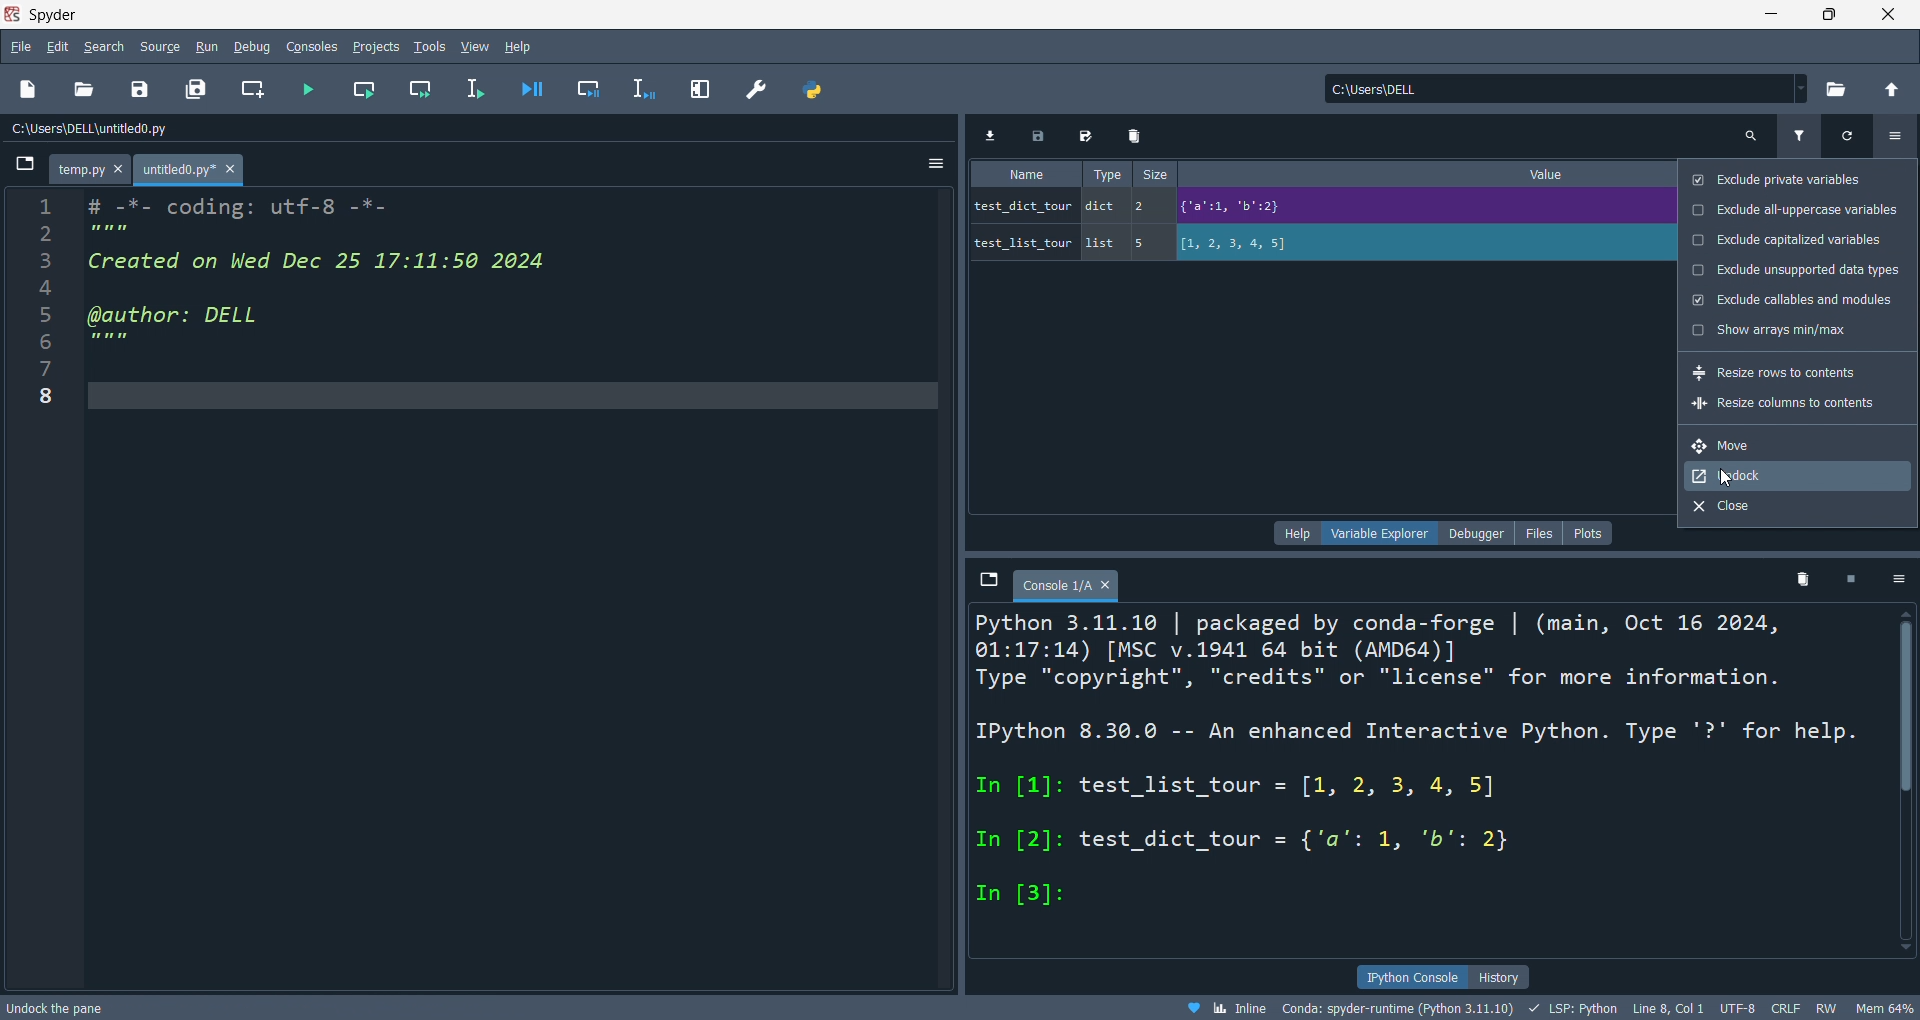  Describe the element at coordinates (1420, 173) in the screenshot. I see `value` at that location.